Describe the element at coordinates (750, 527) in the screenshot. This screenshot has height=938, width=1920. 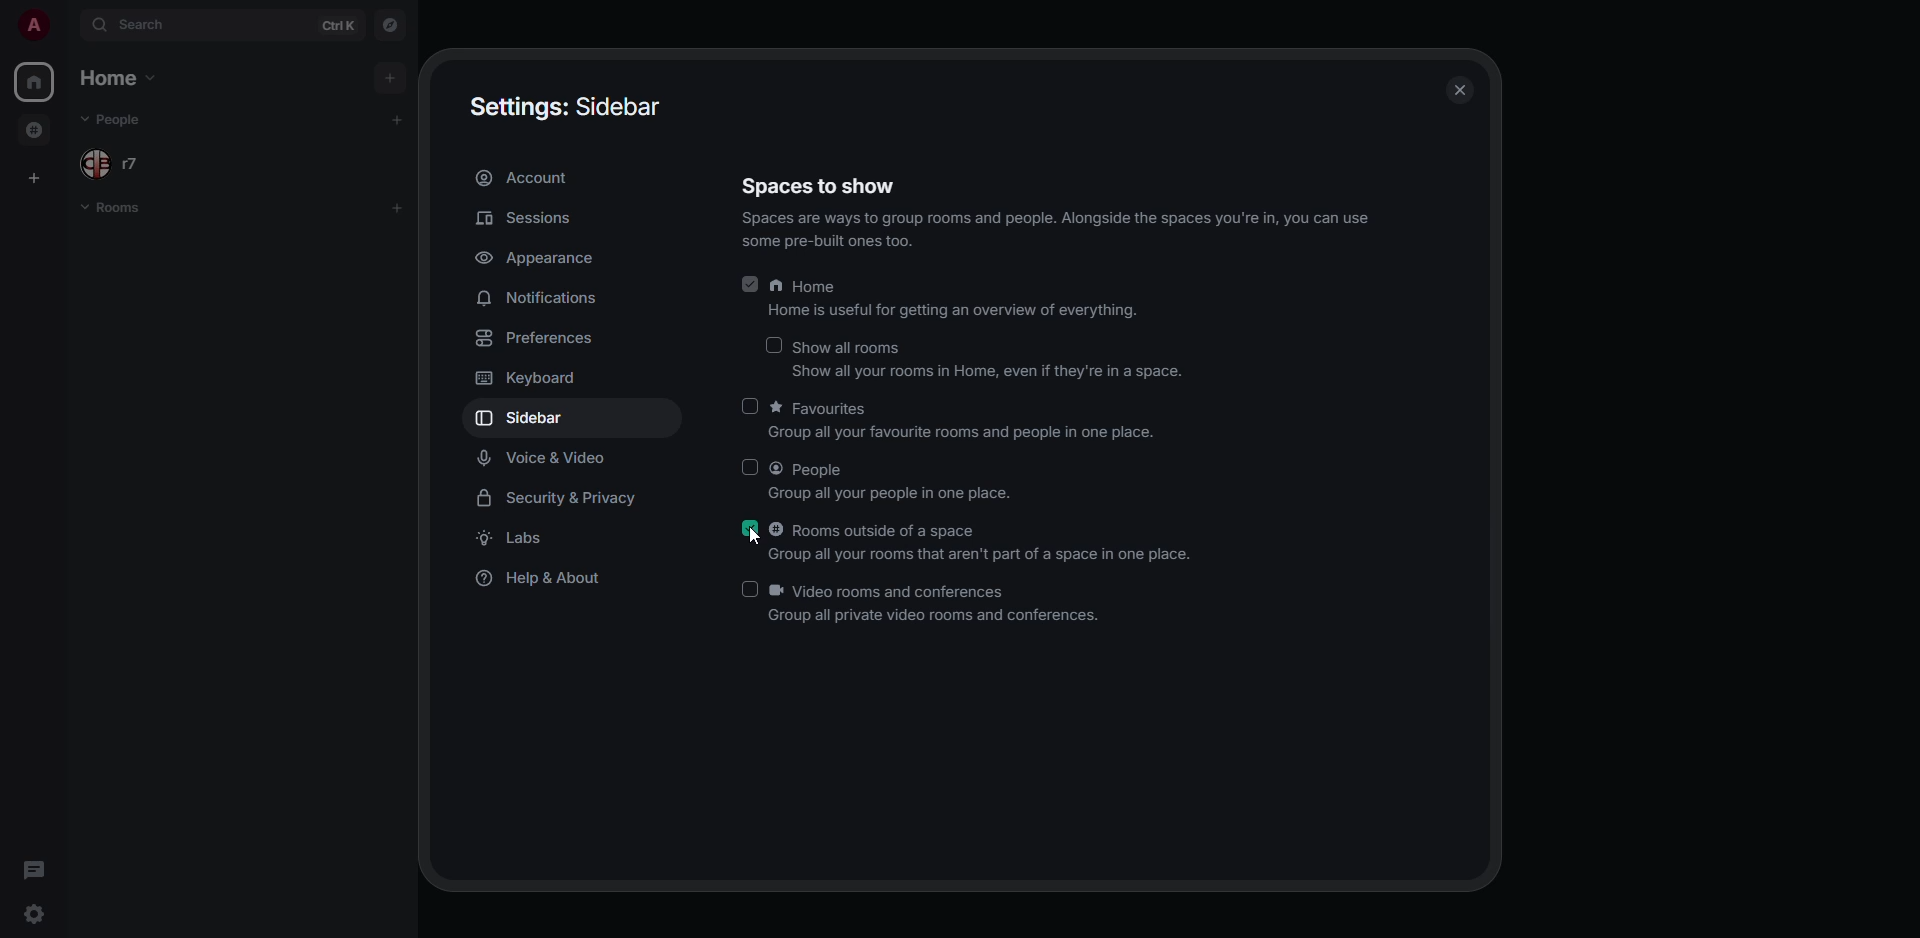
I see `enabled` at that location.